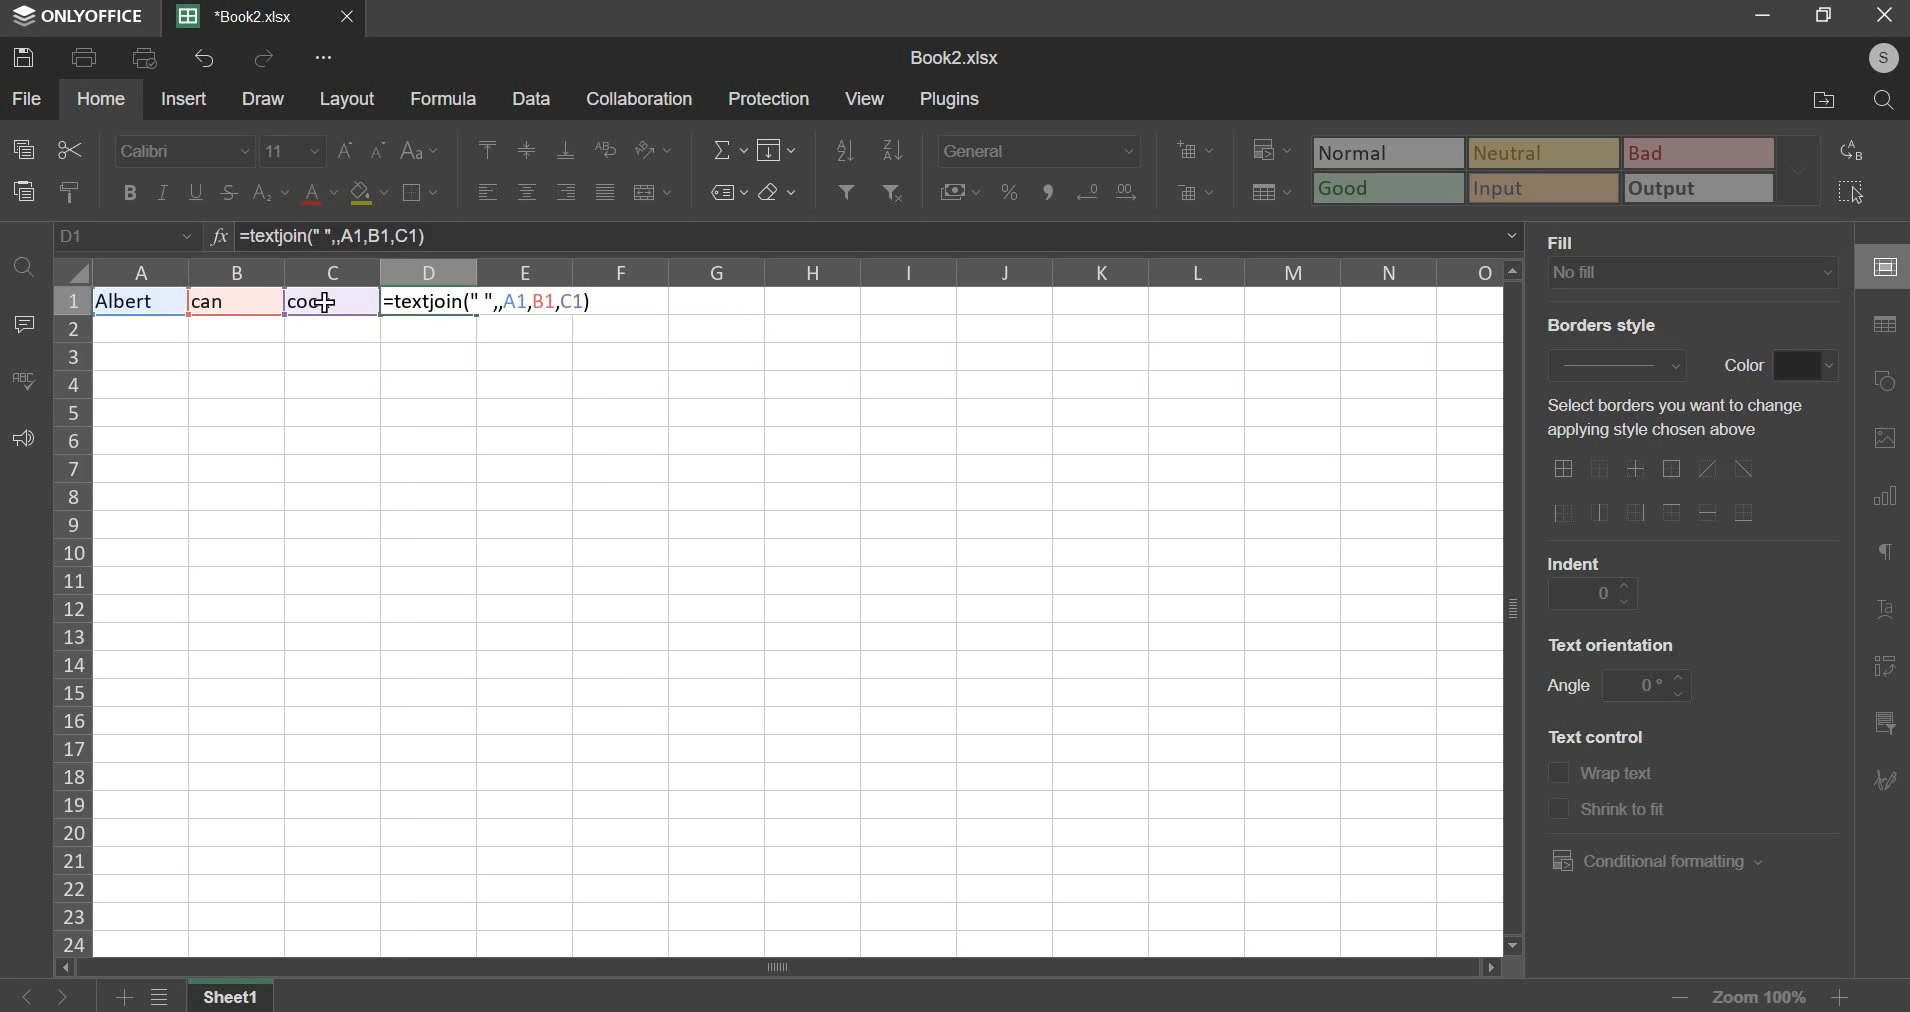  I want to click on text, so click(1575, 560).